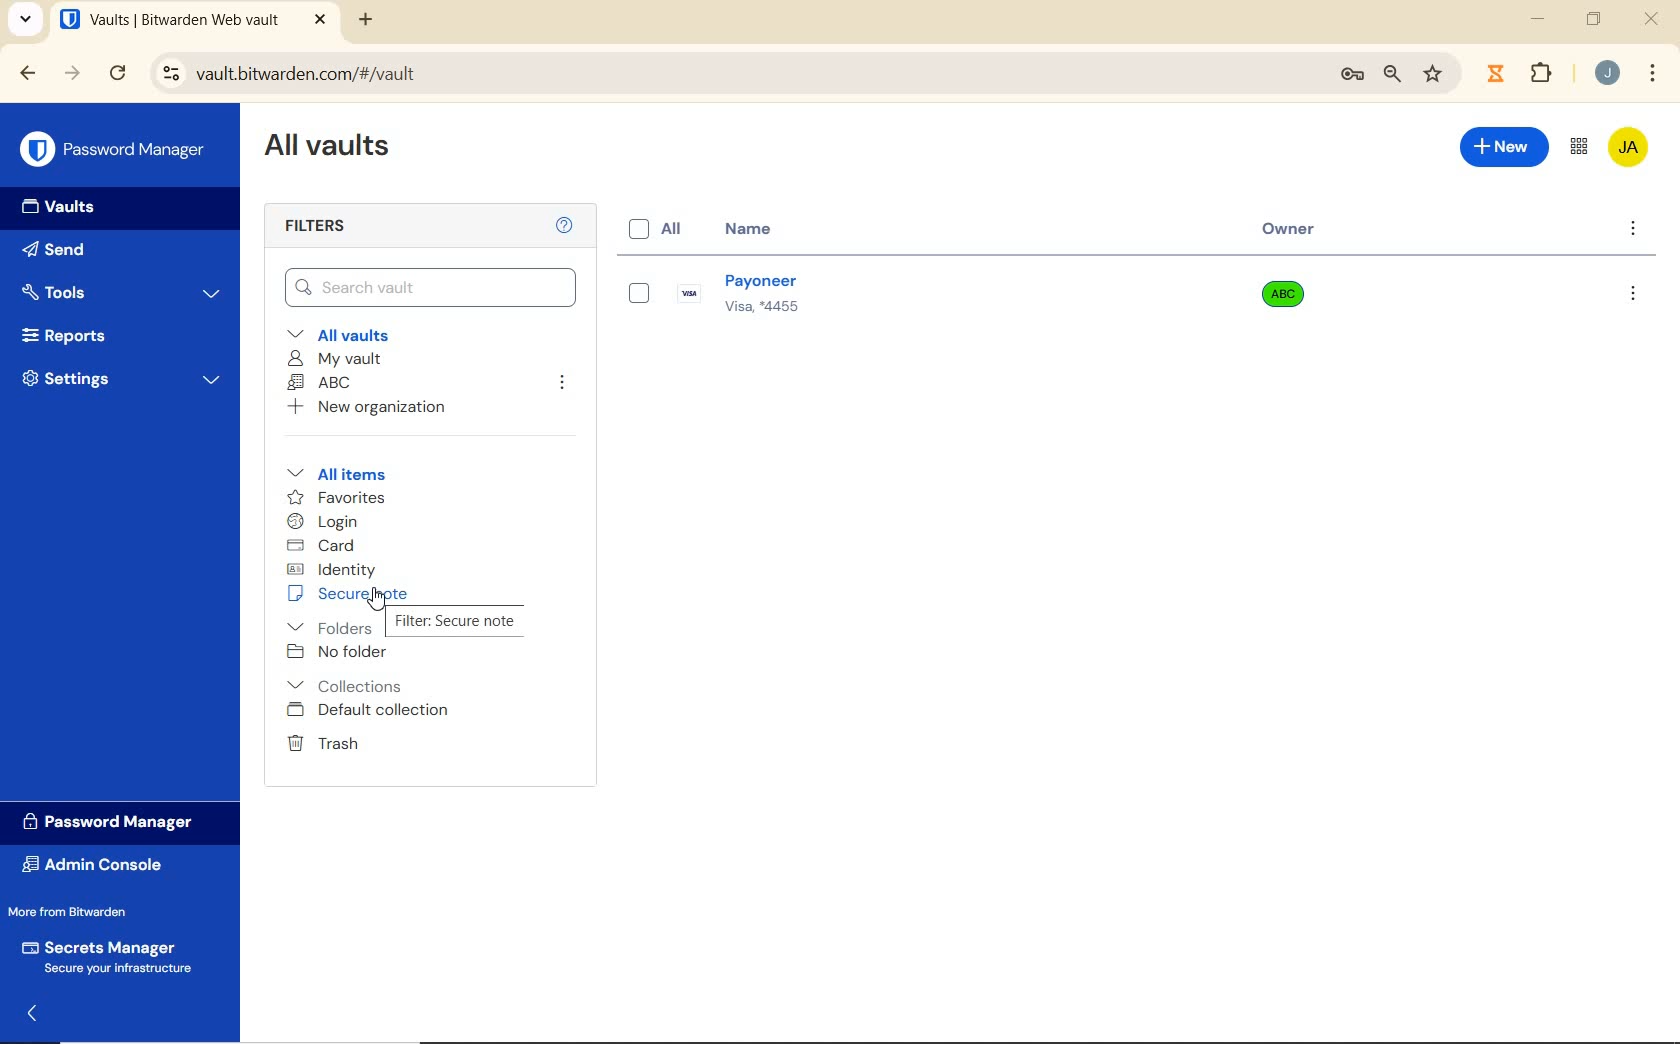 The image size is (1680, 1044). What do you see at coordinates (368, 22) in the screenshot?
I see `new tab` at bounding box center [368, 22].